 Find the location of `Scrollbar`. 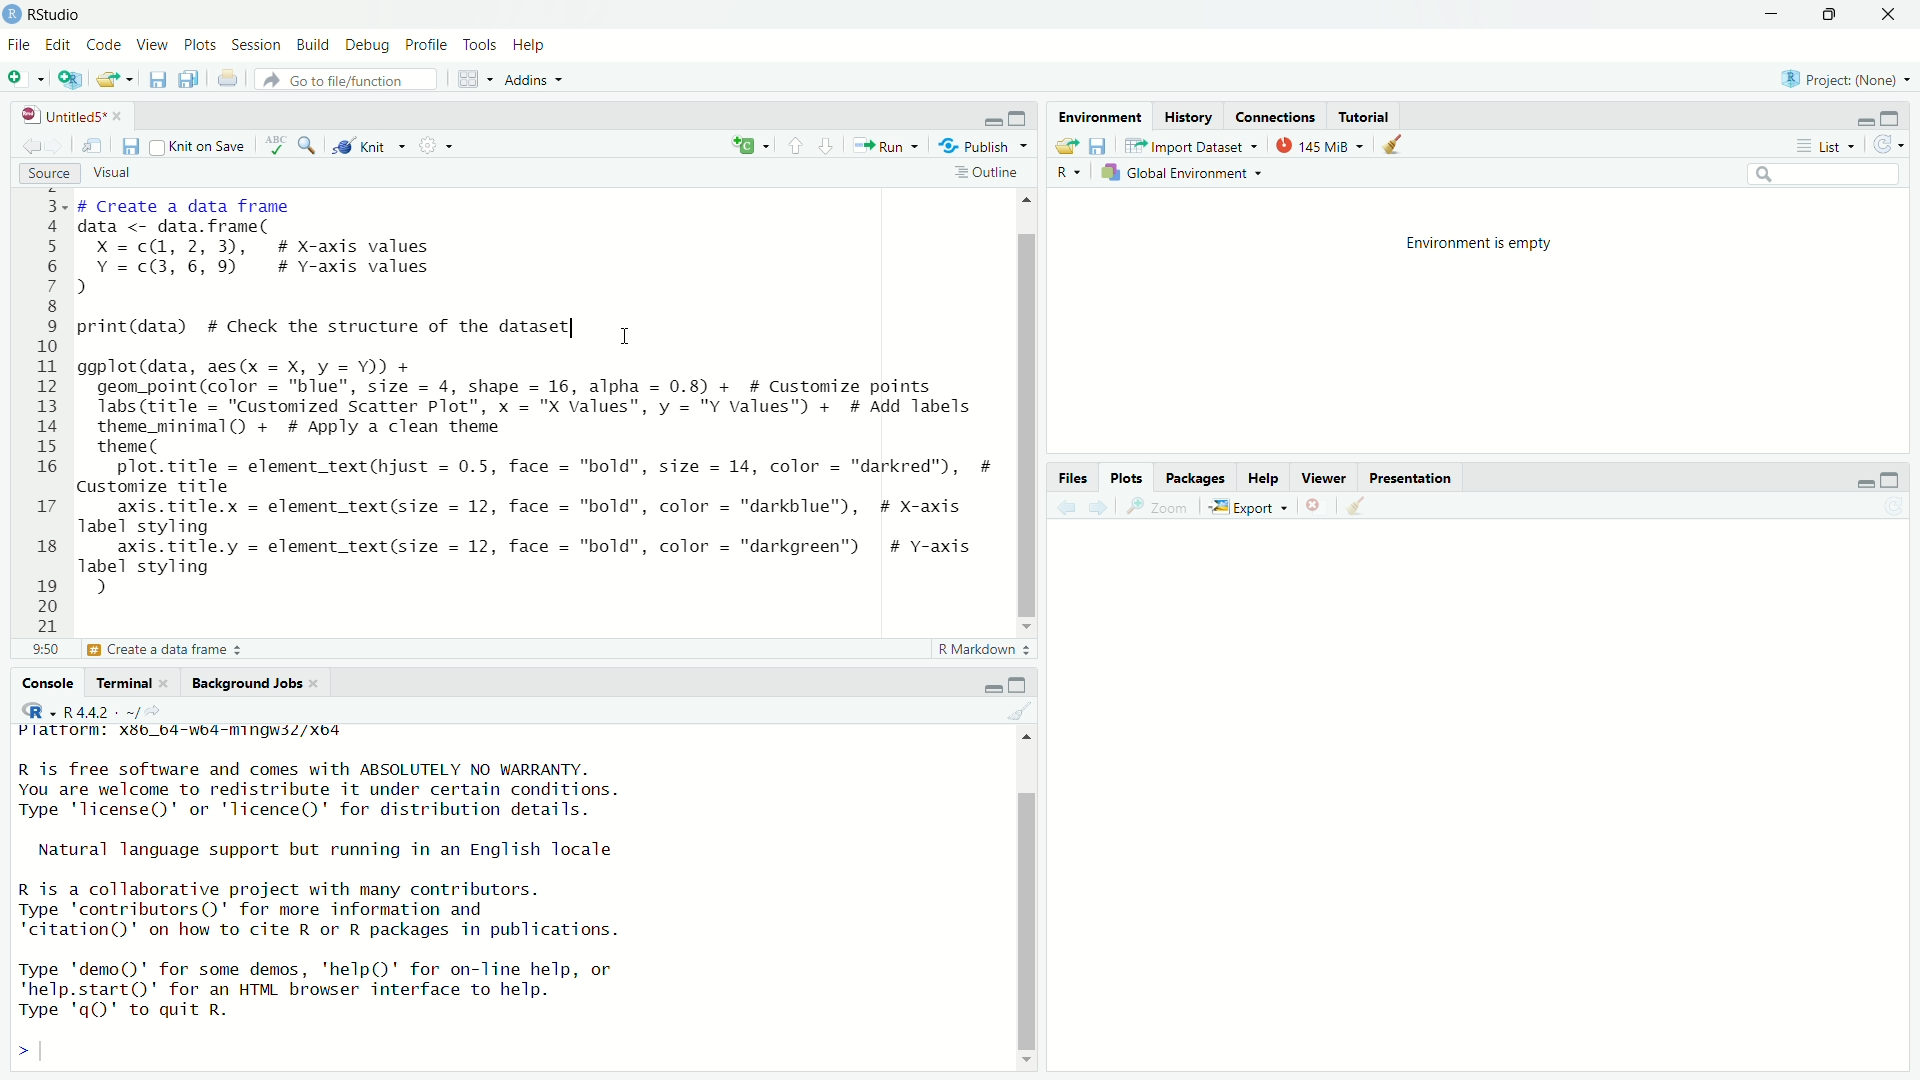

Scrollbar is located at coordinates (1025, 906).